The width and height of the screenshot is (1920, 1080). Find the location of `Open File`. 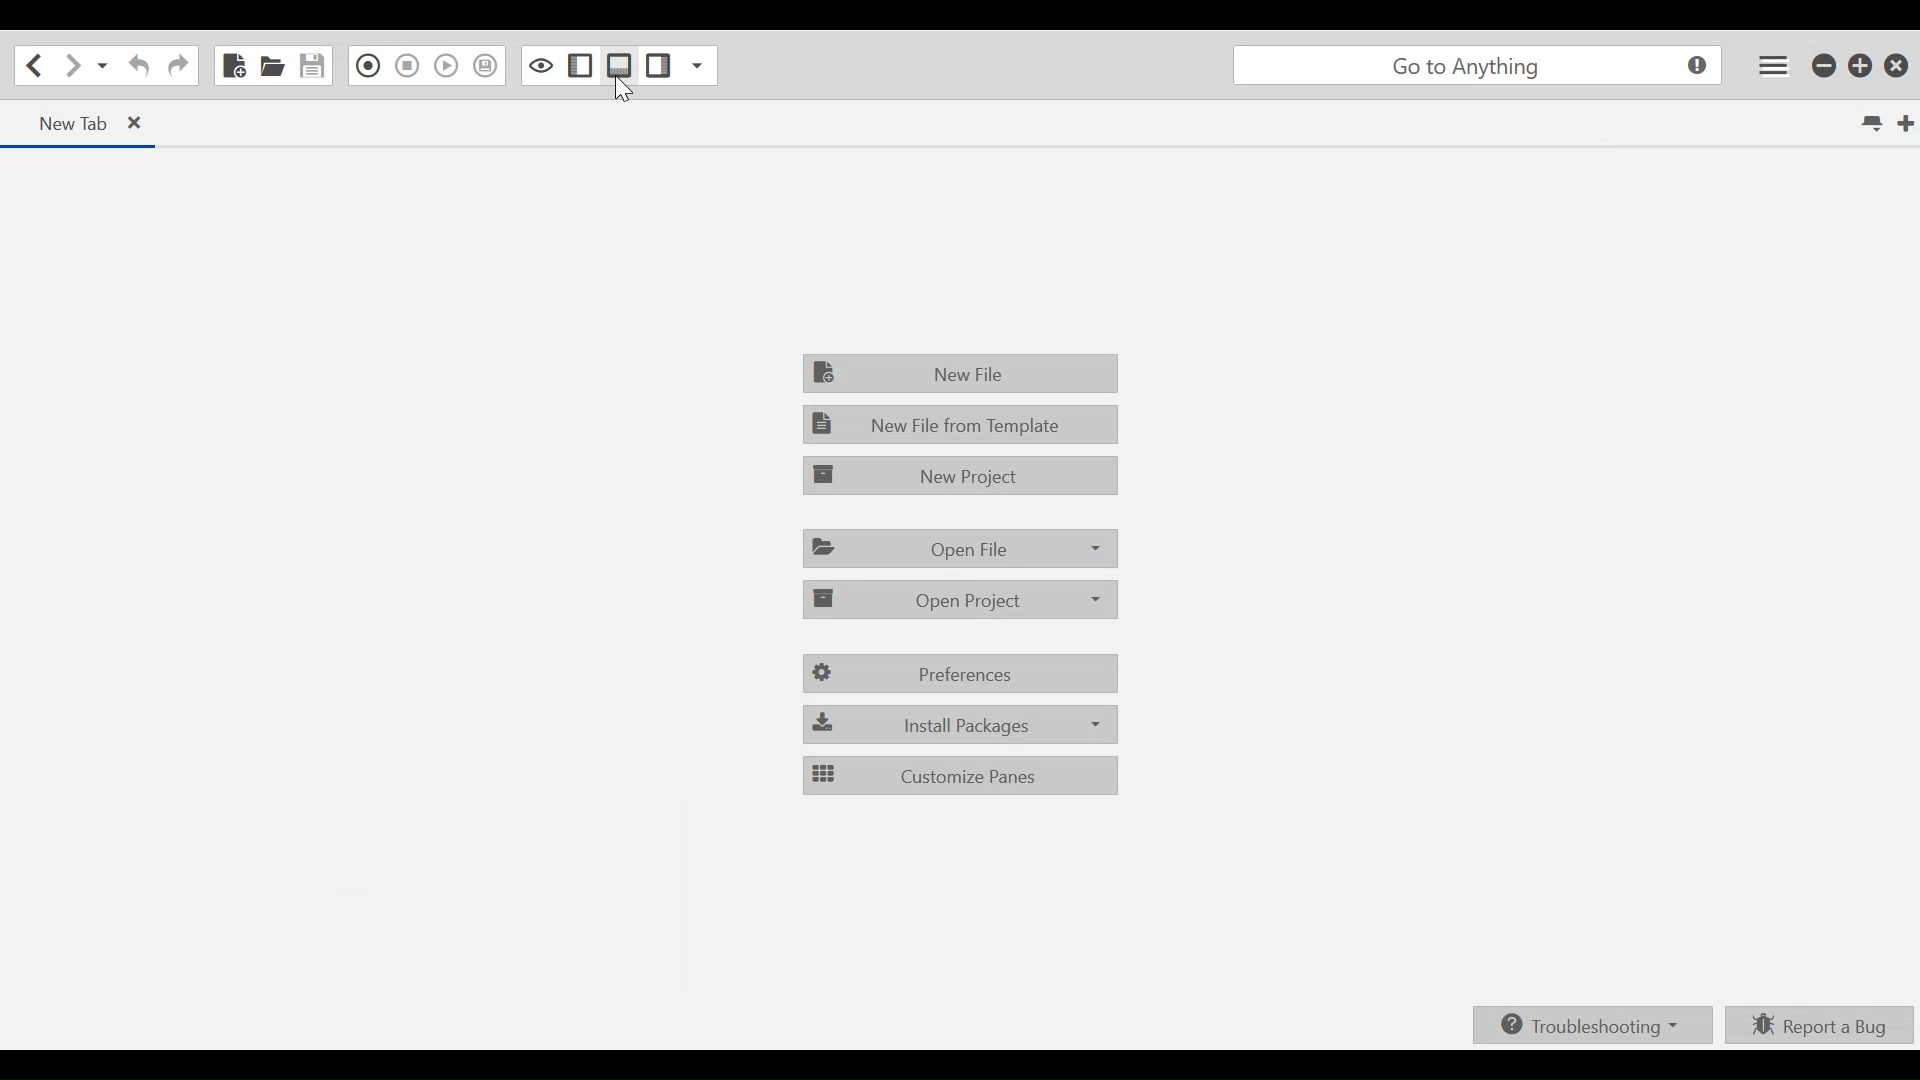

Open File is located at coordinates (272, 65).